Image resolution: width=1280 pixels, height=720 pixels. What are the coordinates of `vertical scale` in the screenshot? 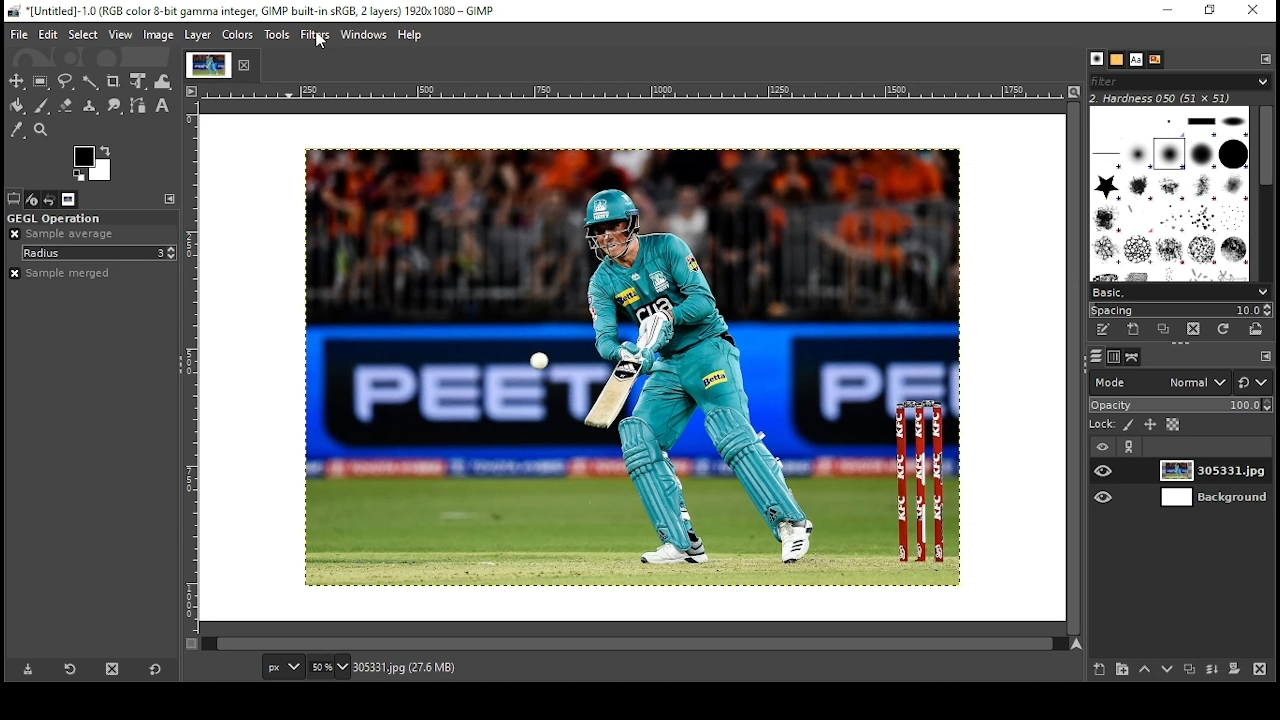 It's located at (192, 377).